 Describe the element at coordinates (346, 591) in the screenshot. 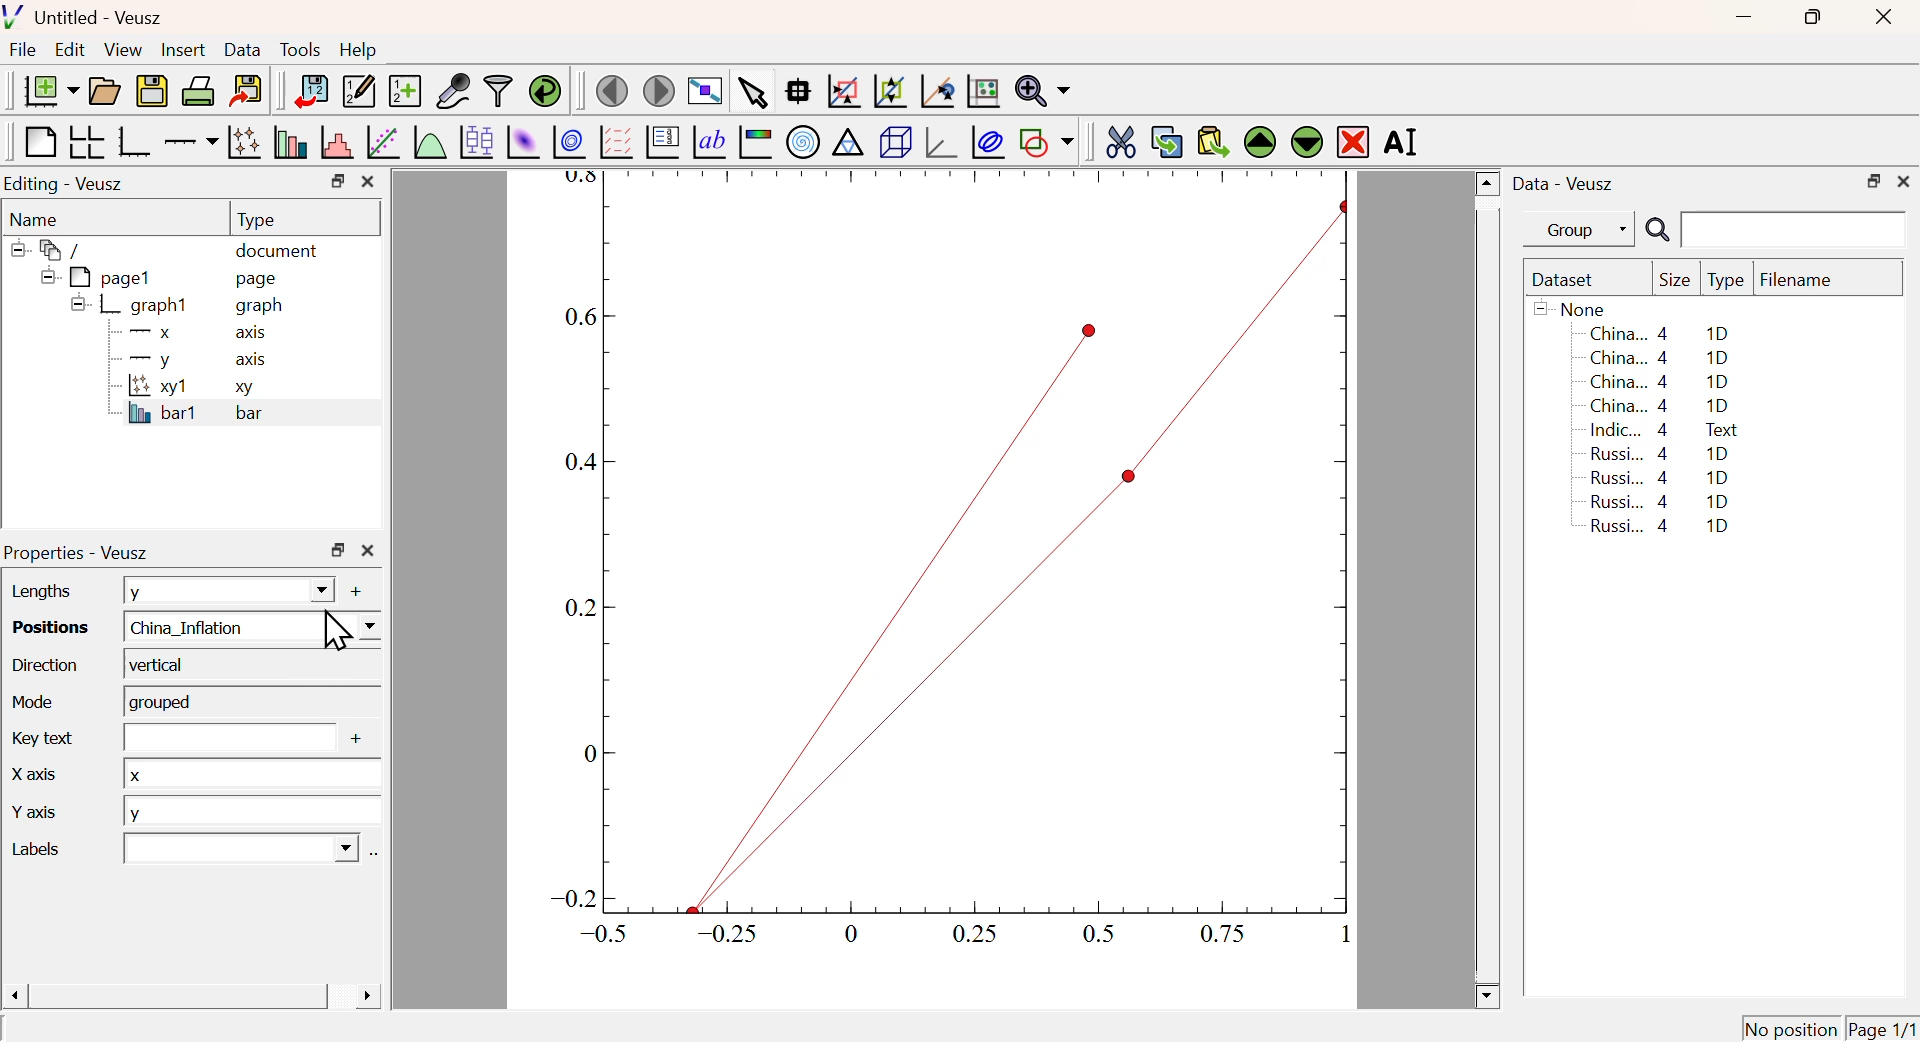

I see `Add` at that location.